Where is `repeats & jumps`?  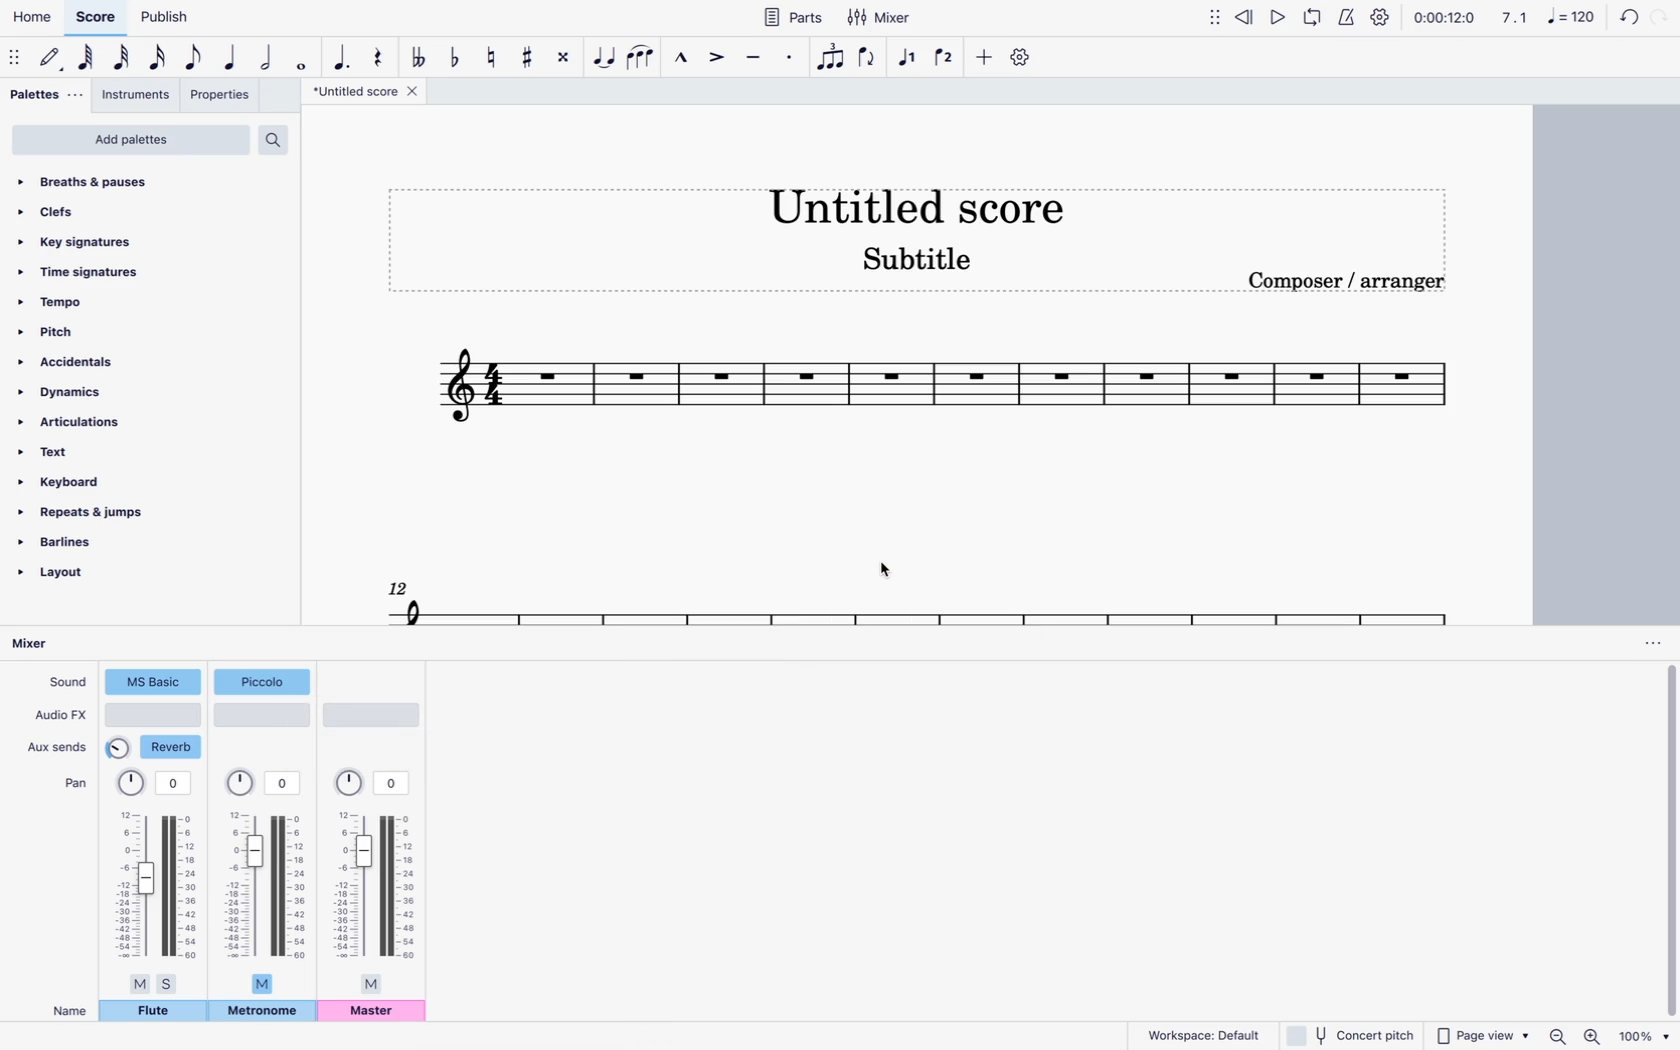 repeats & jumps is located at coordinates (100, 512).